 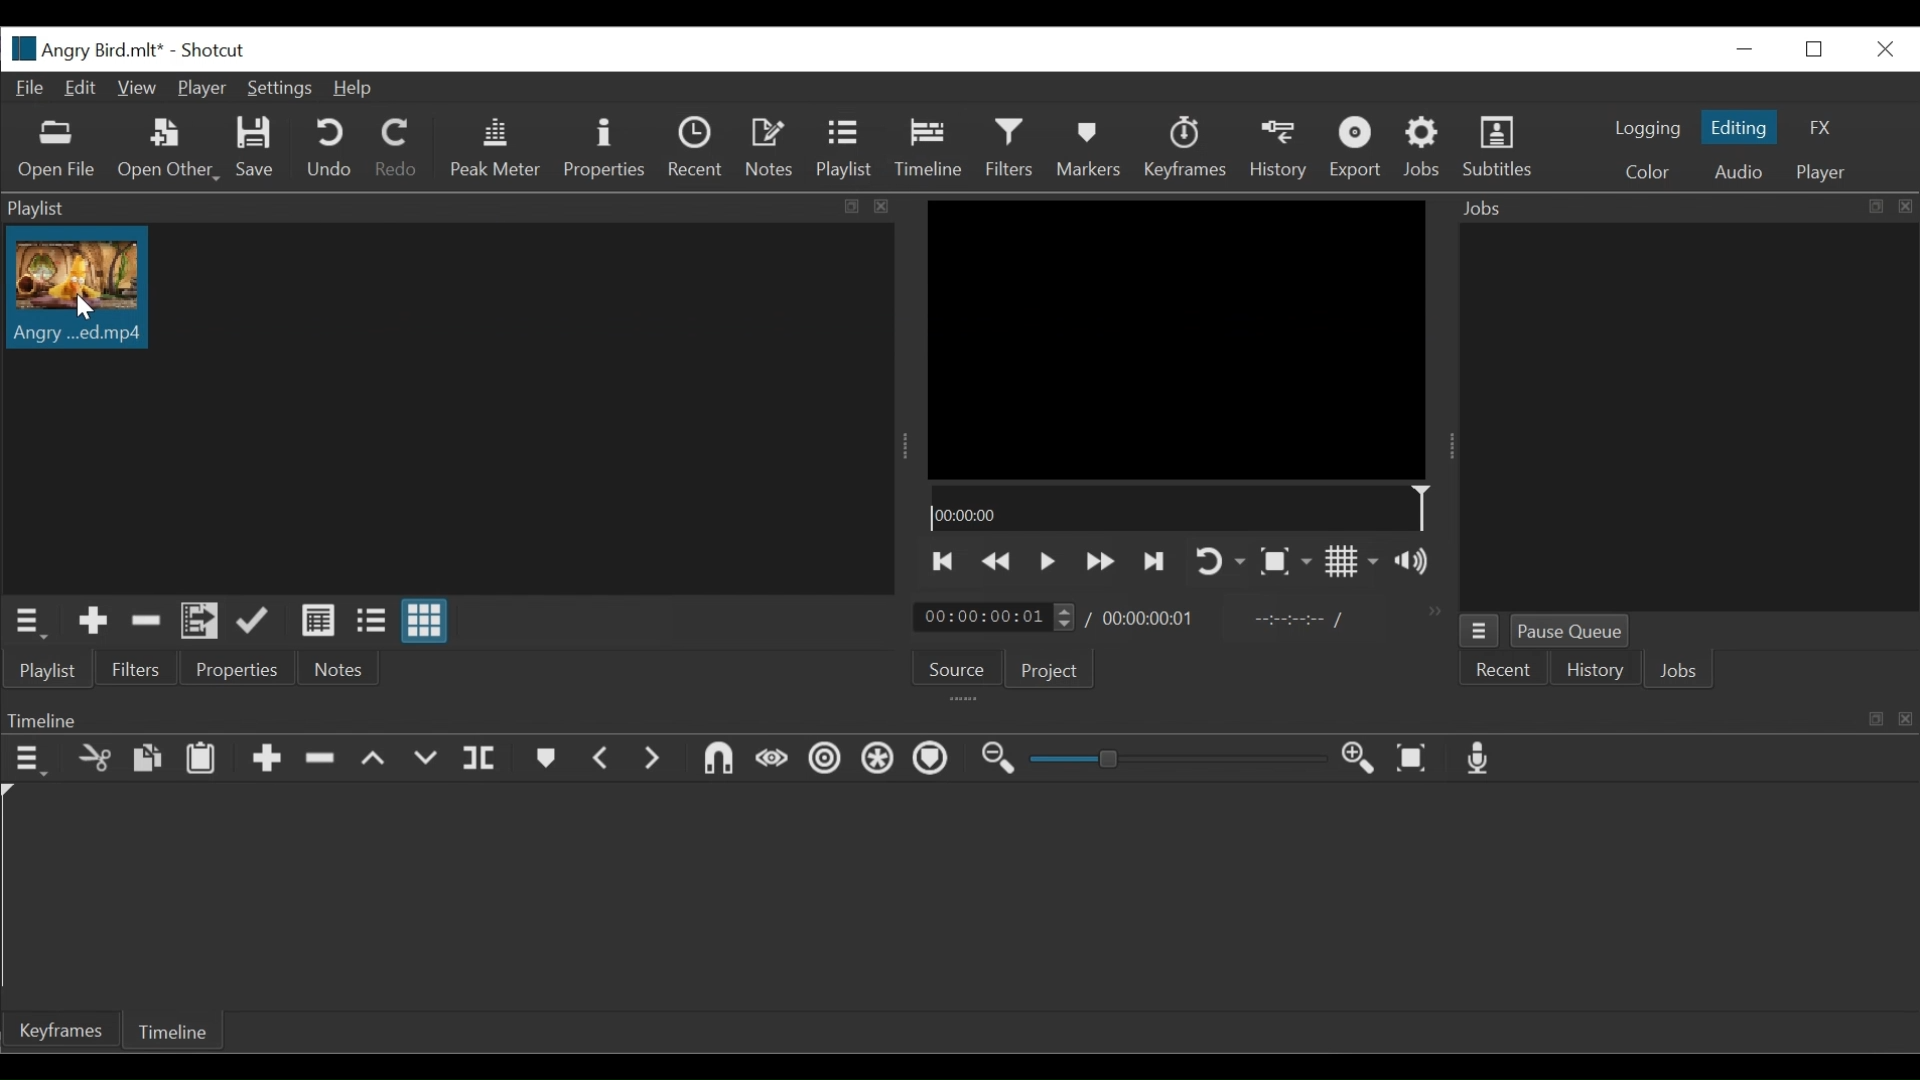 What do you see at coordinates (545, 759) in the screenshot?
I see `Markers` at bounding box center [545, 759].